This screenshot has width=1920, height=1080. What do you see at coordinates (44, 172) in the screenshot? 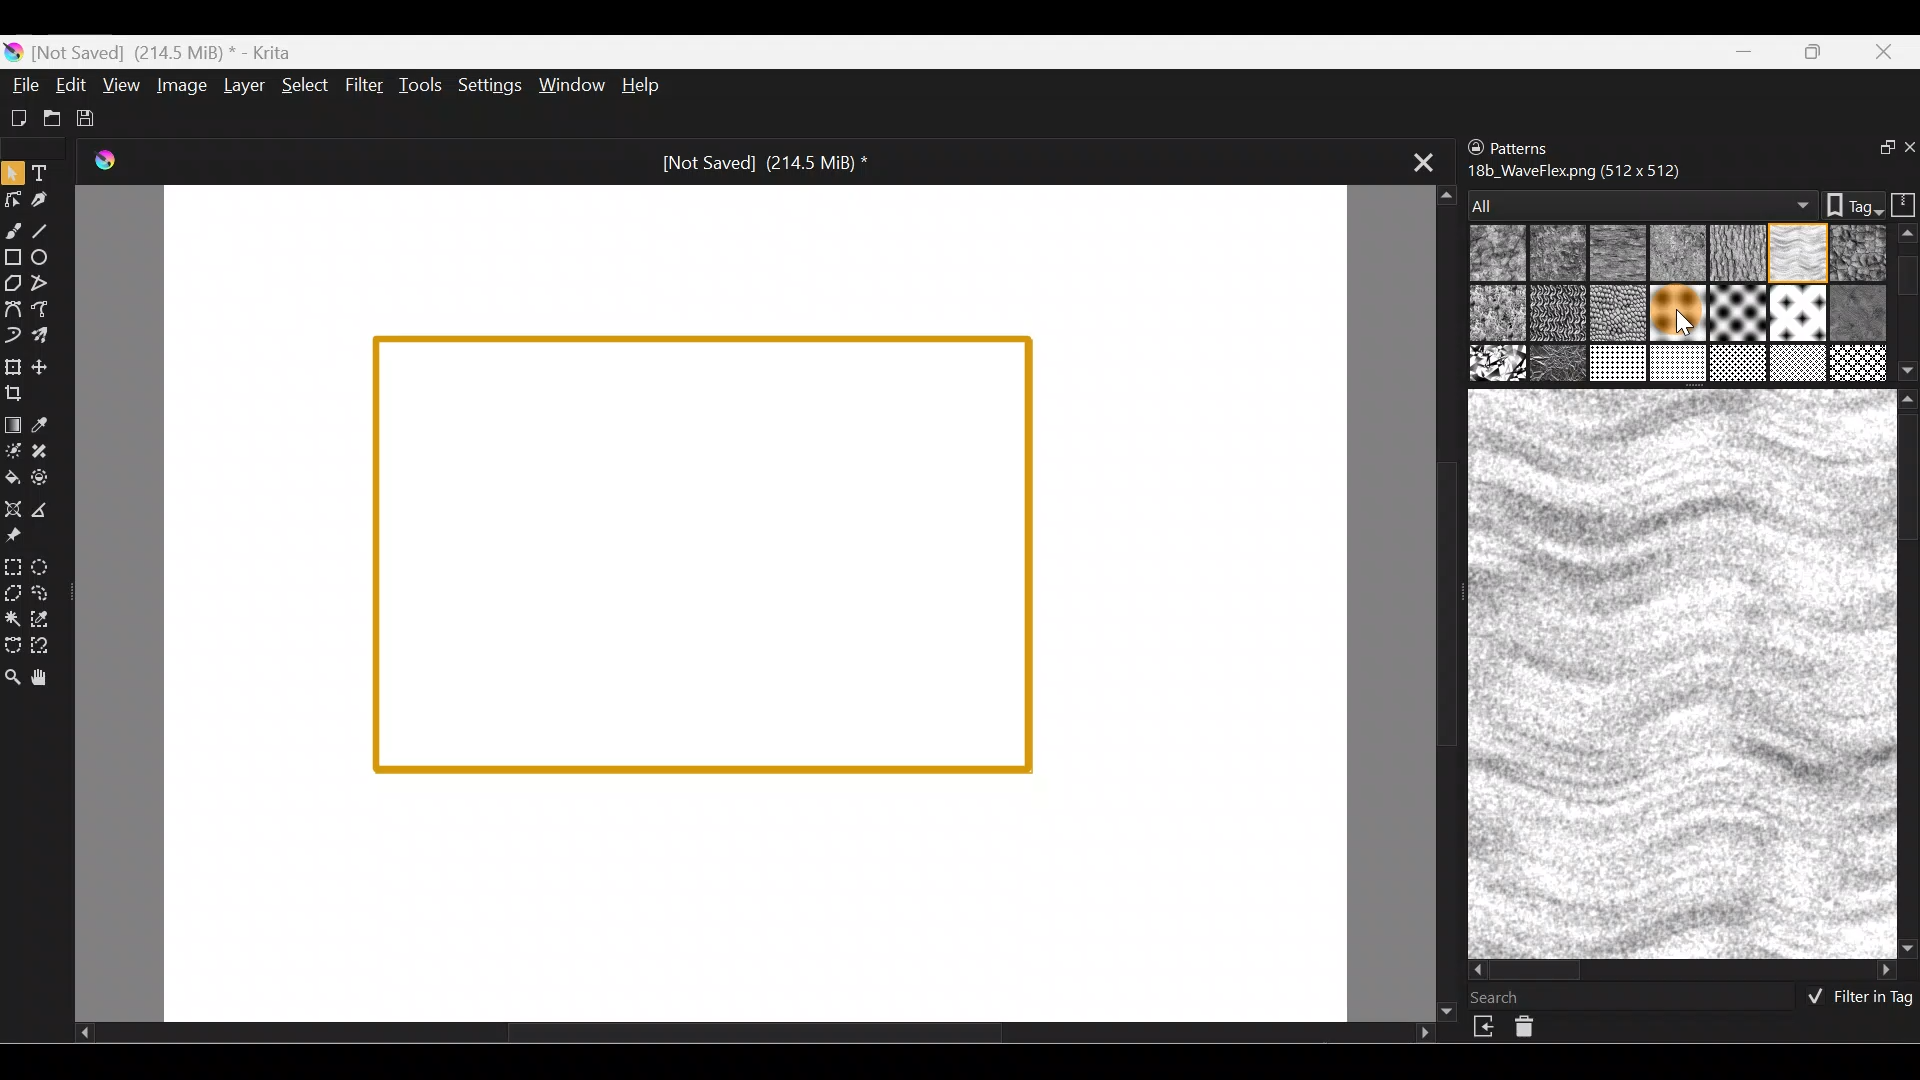
I see `Text tool` at bounding box center [44, 172].